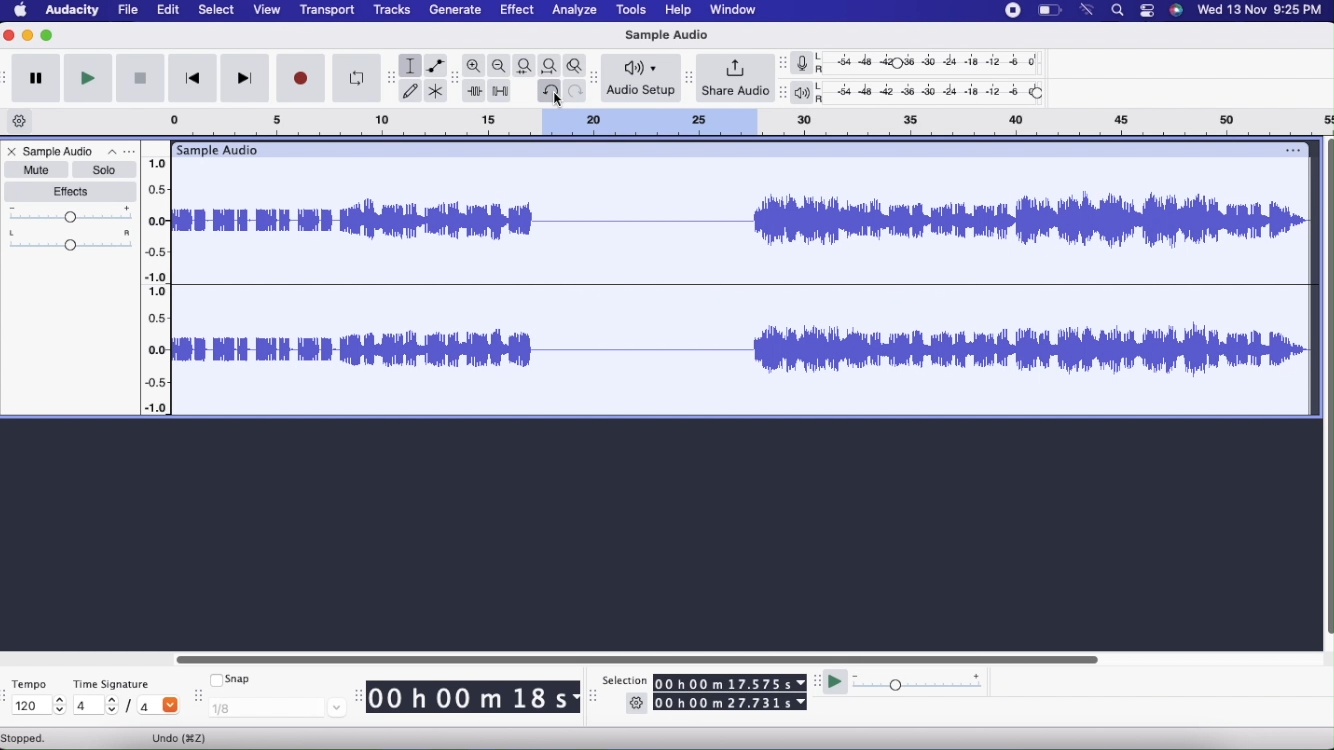 The height and width of the screenshot is (750, 1334). What do you see at coordinates (198, 696) in the screenshot?
I see `move toolbar` at bounding box center [198, 696].